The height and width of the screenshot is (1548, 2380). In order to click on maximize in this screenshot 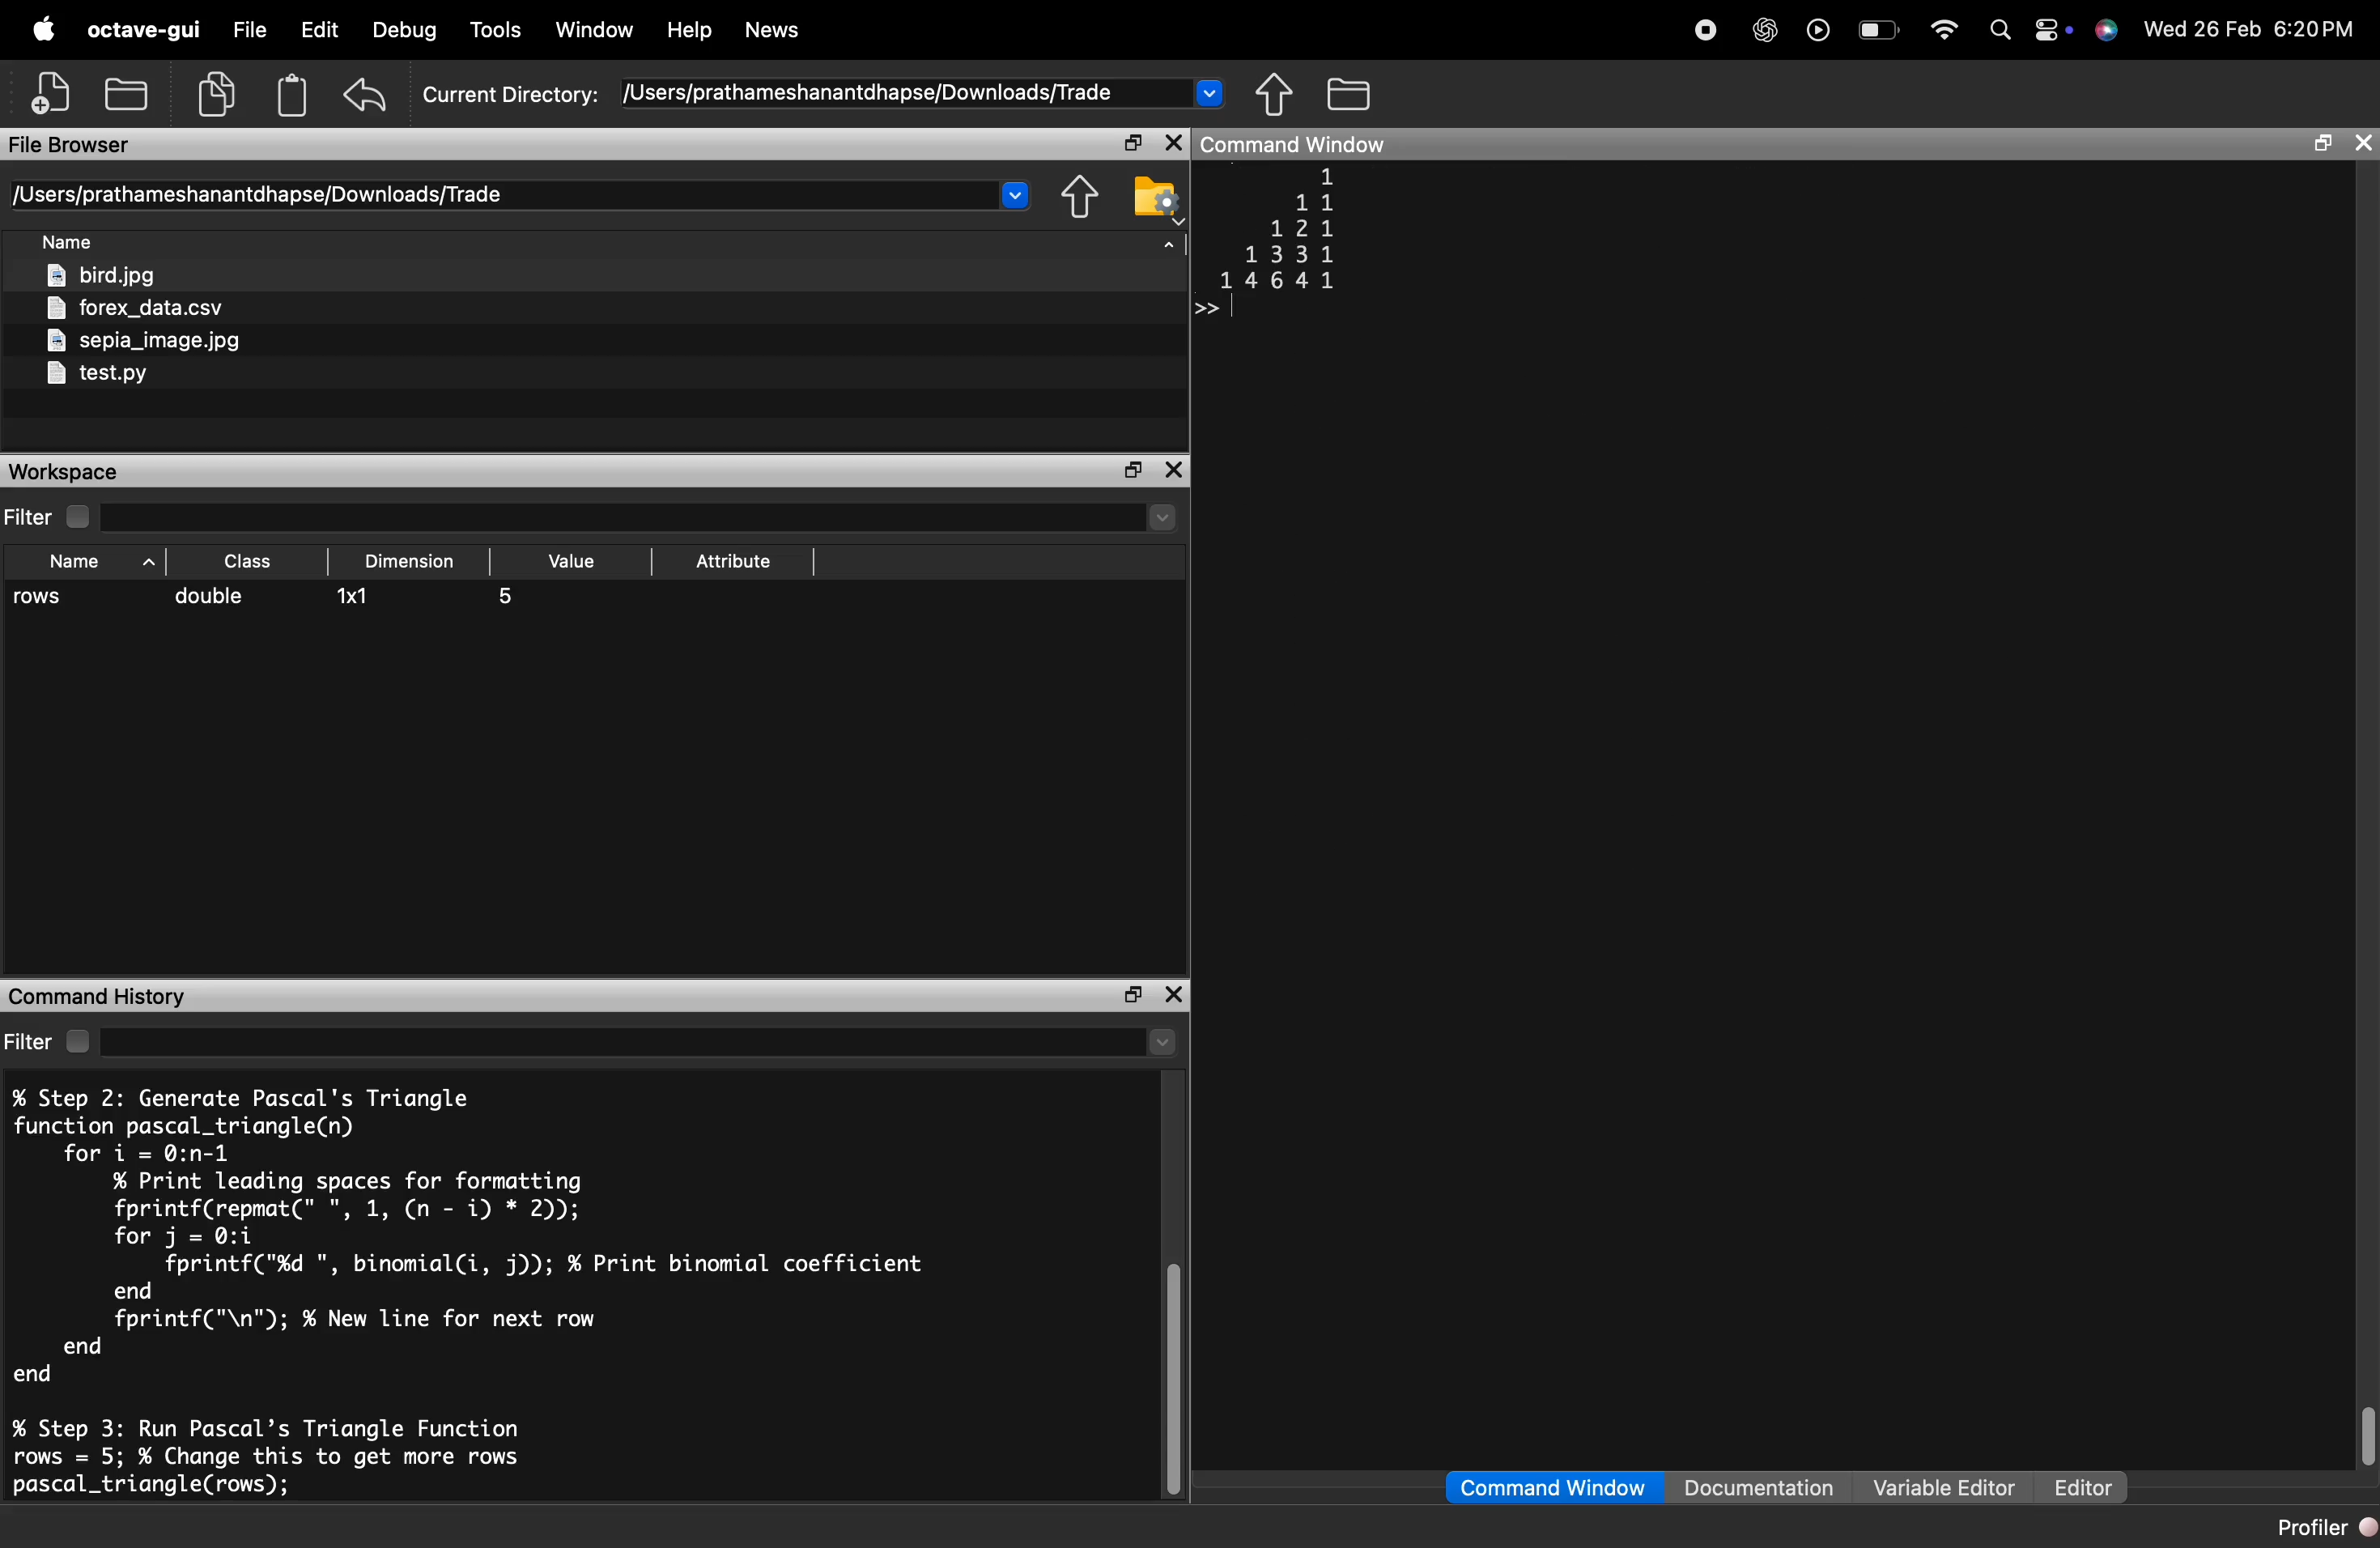, I will do `click(1129, 996)`.